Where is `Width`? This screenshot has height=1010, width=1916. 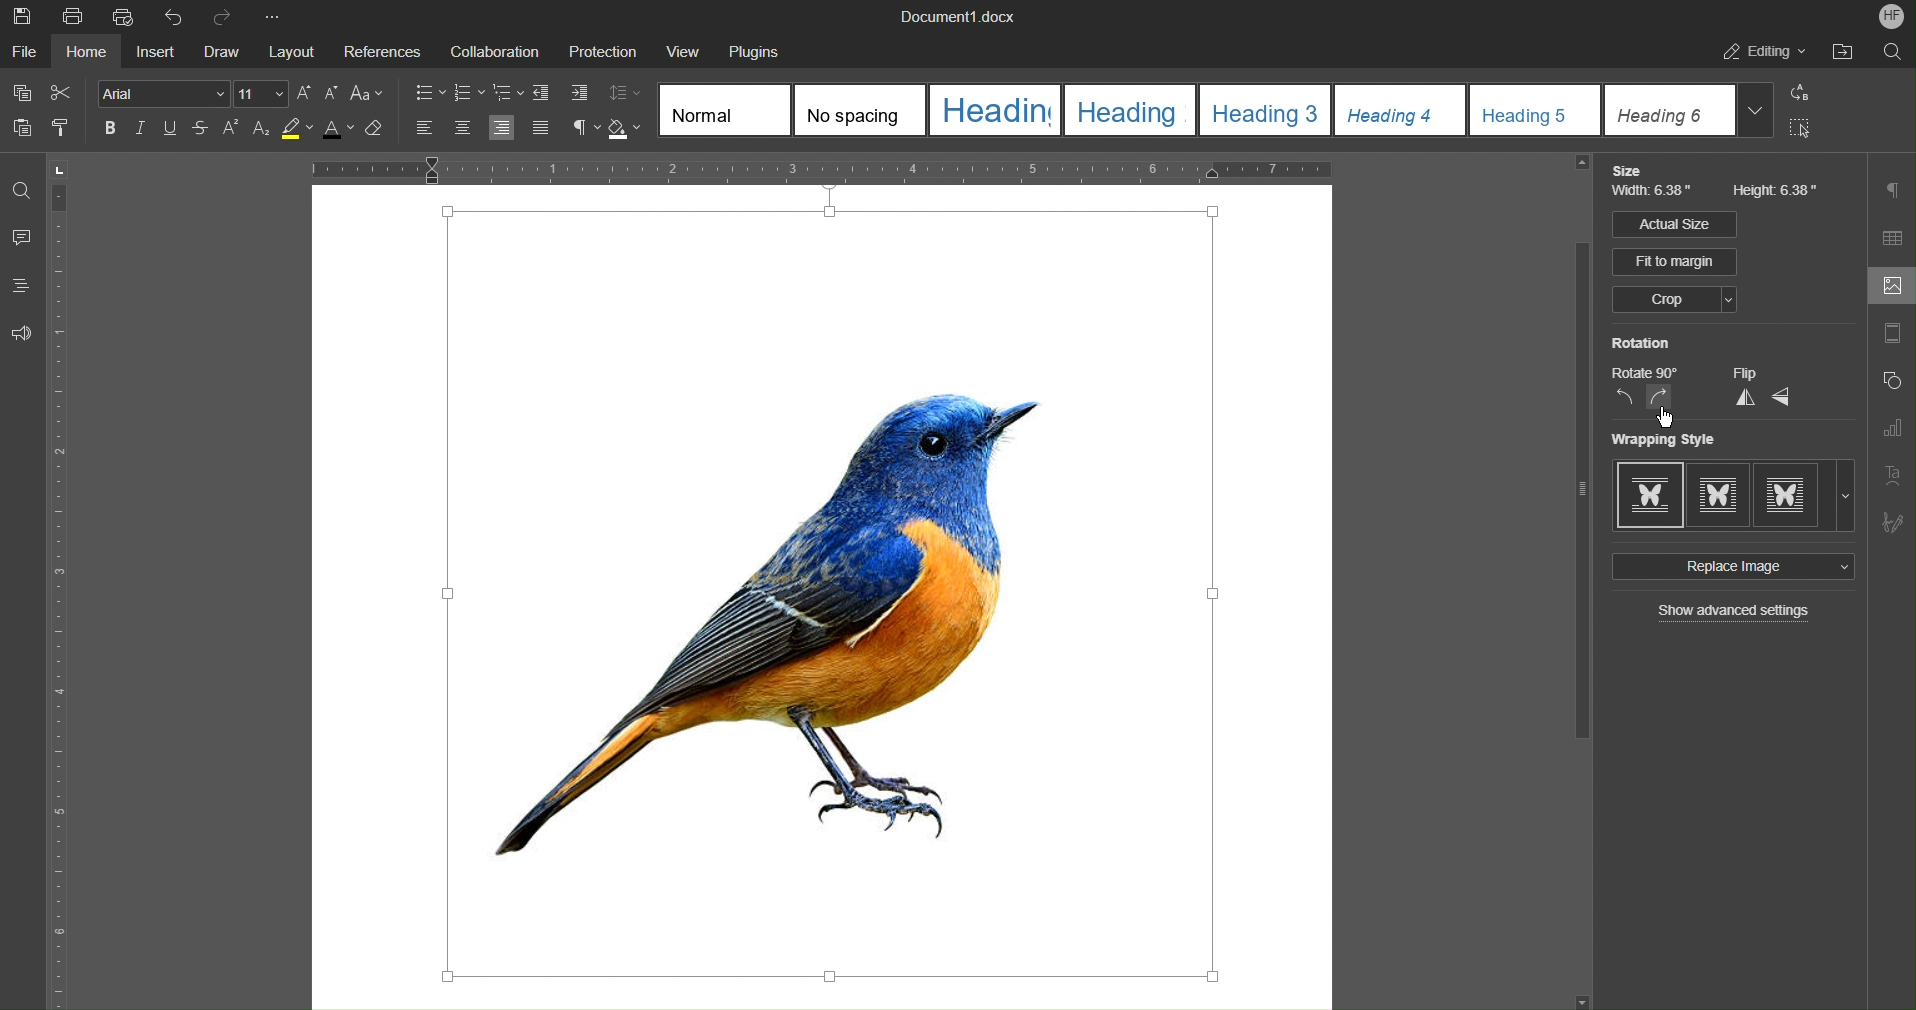
Width is located at coordinates (1652, 189).